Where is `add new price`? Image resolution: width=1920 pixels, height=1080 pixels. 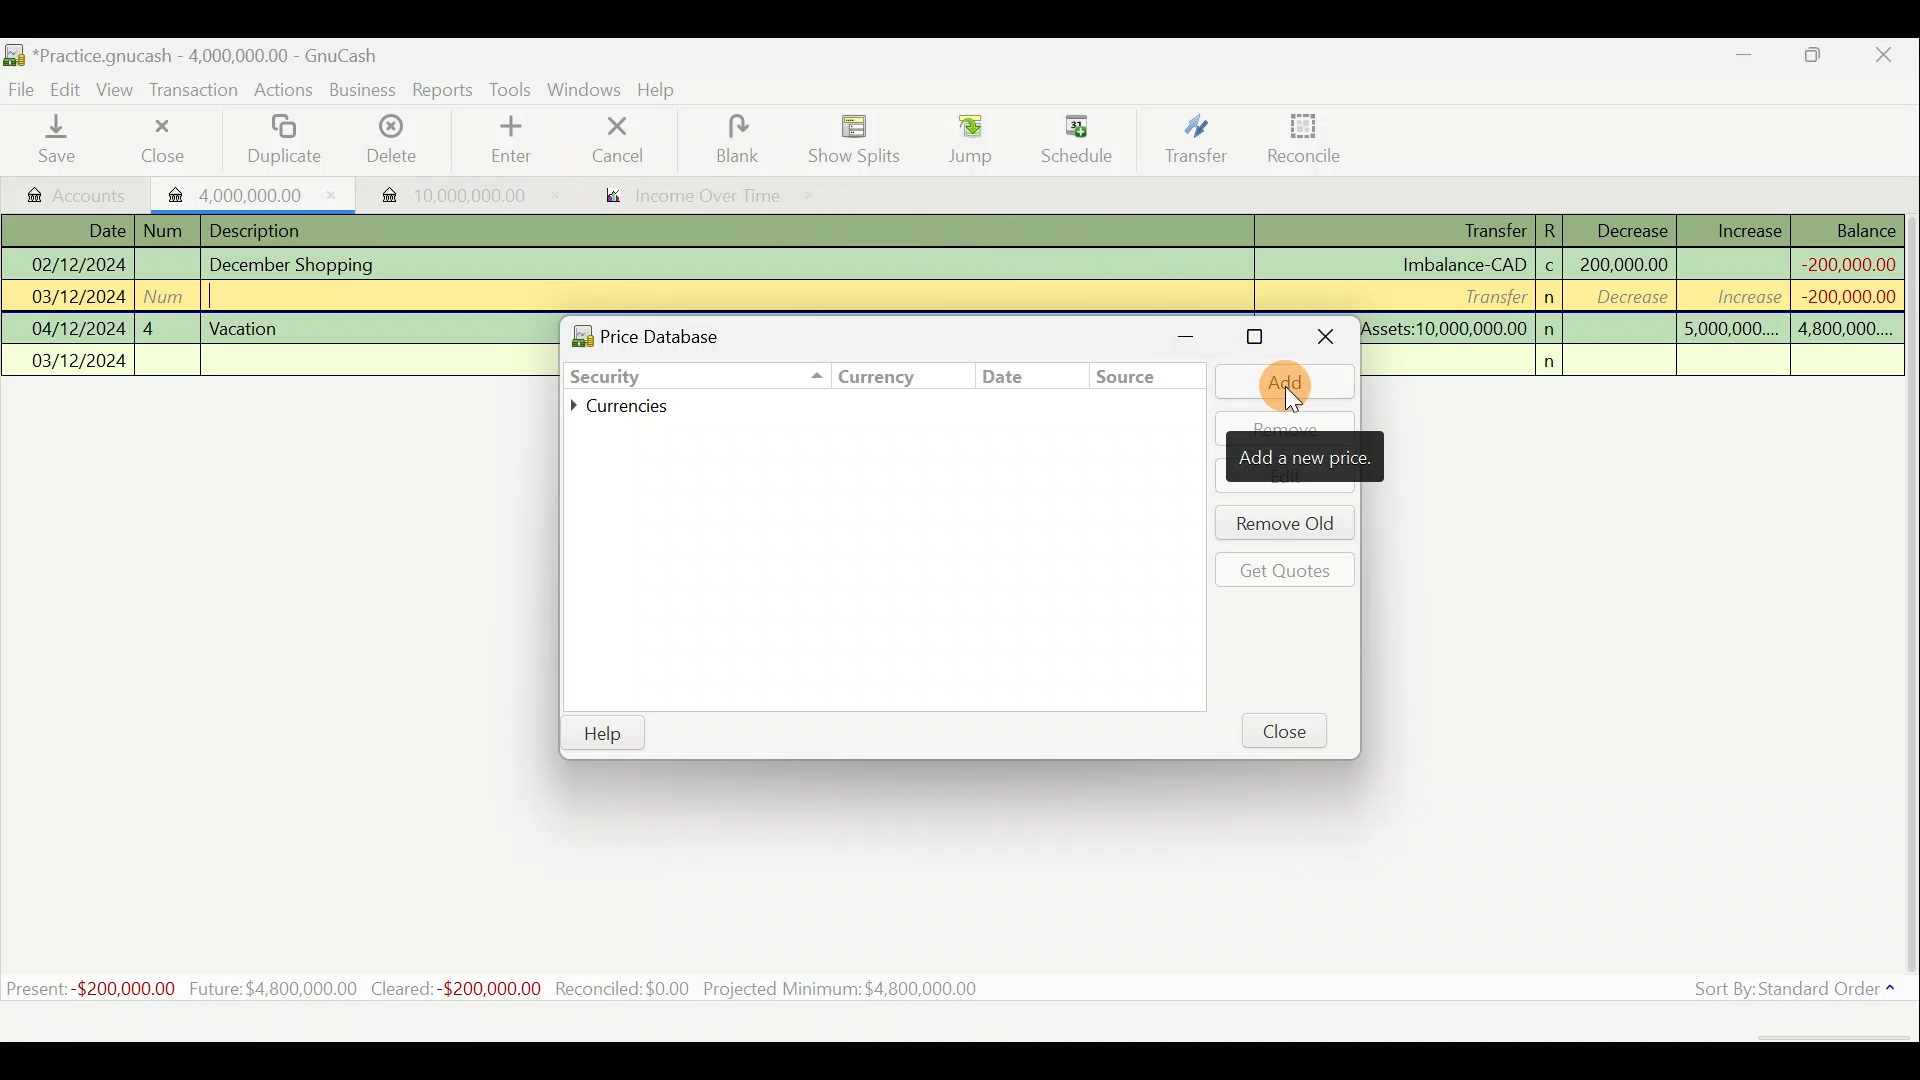
add new price is located at coordinates (1304, 459).